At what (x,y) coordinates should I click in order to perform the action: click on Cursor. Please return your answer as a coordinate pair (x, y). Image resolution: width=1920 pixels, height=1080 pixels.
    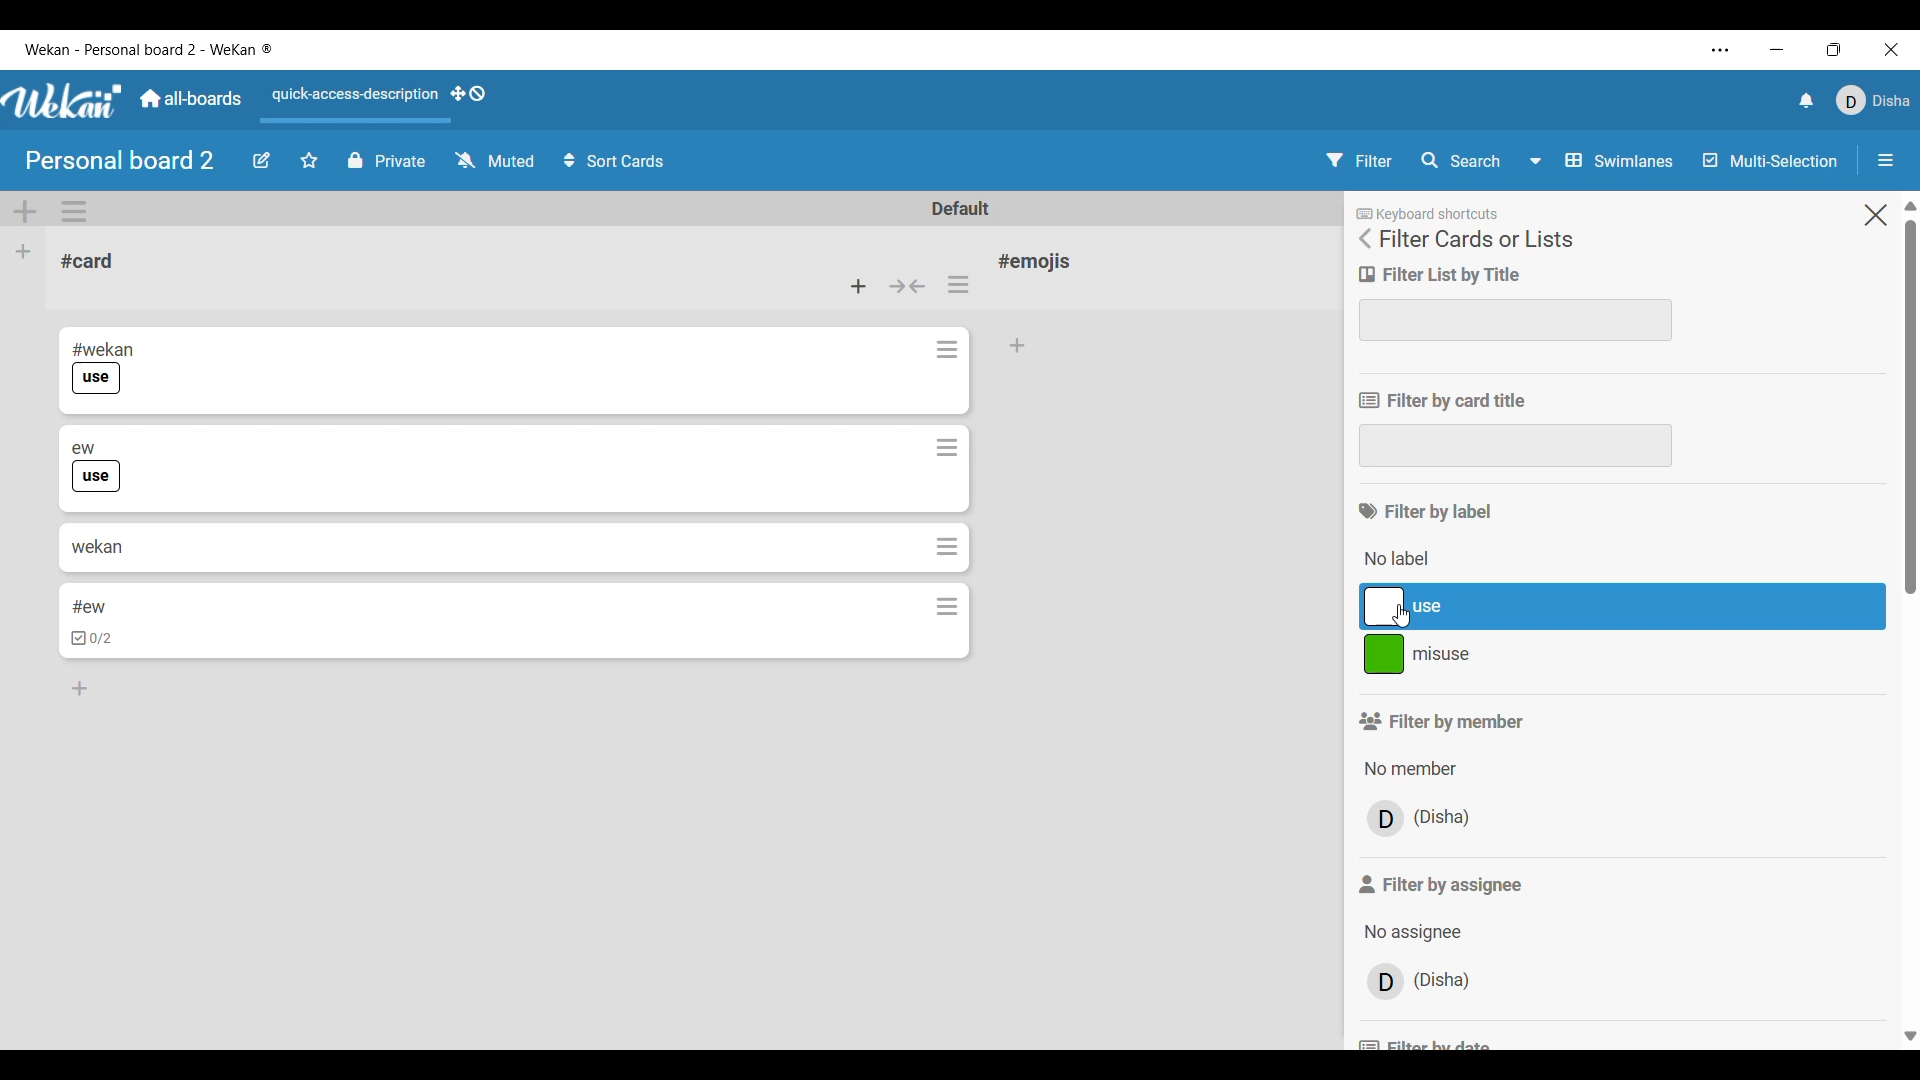
    Looking at the image, I should click on (1406, 619).